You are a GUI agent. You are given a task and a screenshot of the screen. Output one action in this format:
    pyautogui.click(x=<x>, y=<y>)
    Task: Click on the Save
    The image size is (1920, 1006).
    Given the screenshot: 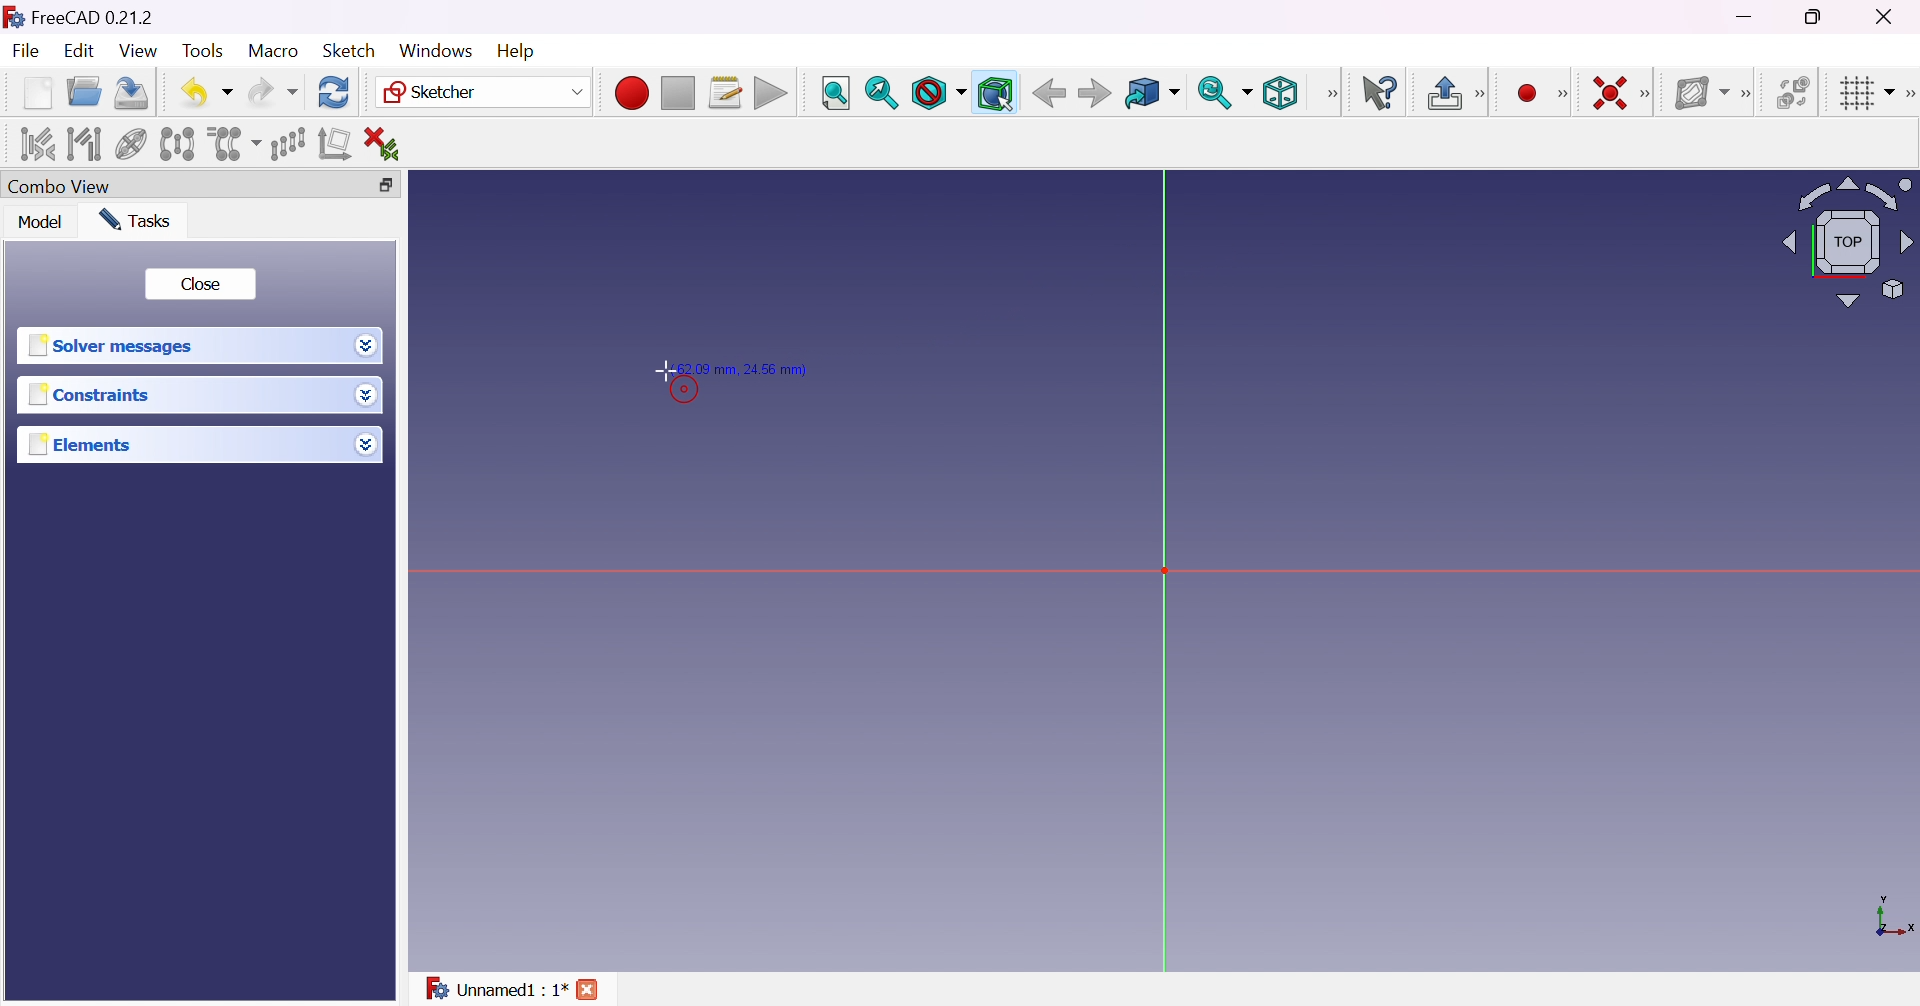 What is the action you would take?
    pyautogui.click(x=128, y=91)
    